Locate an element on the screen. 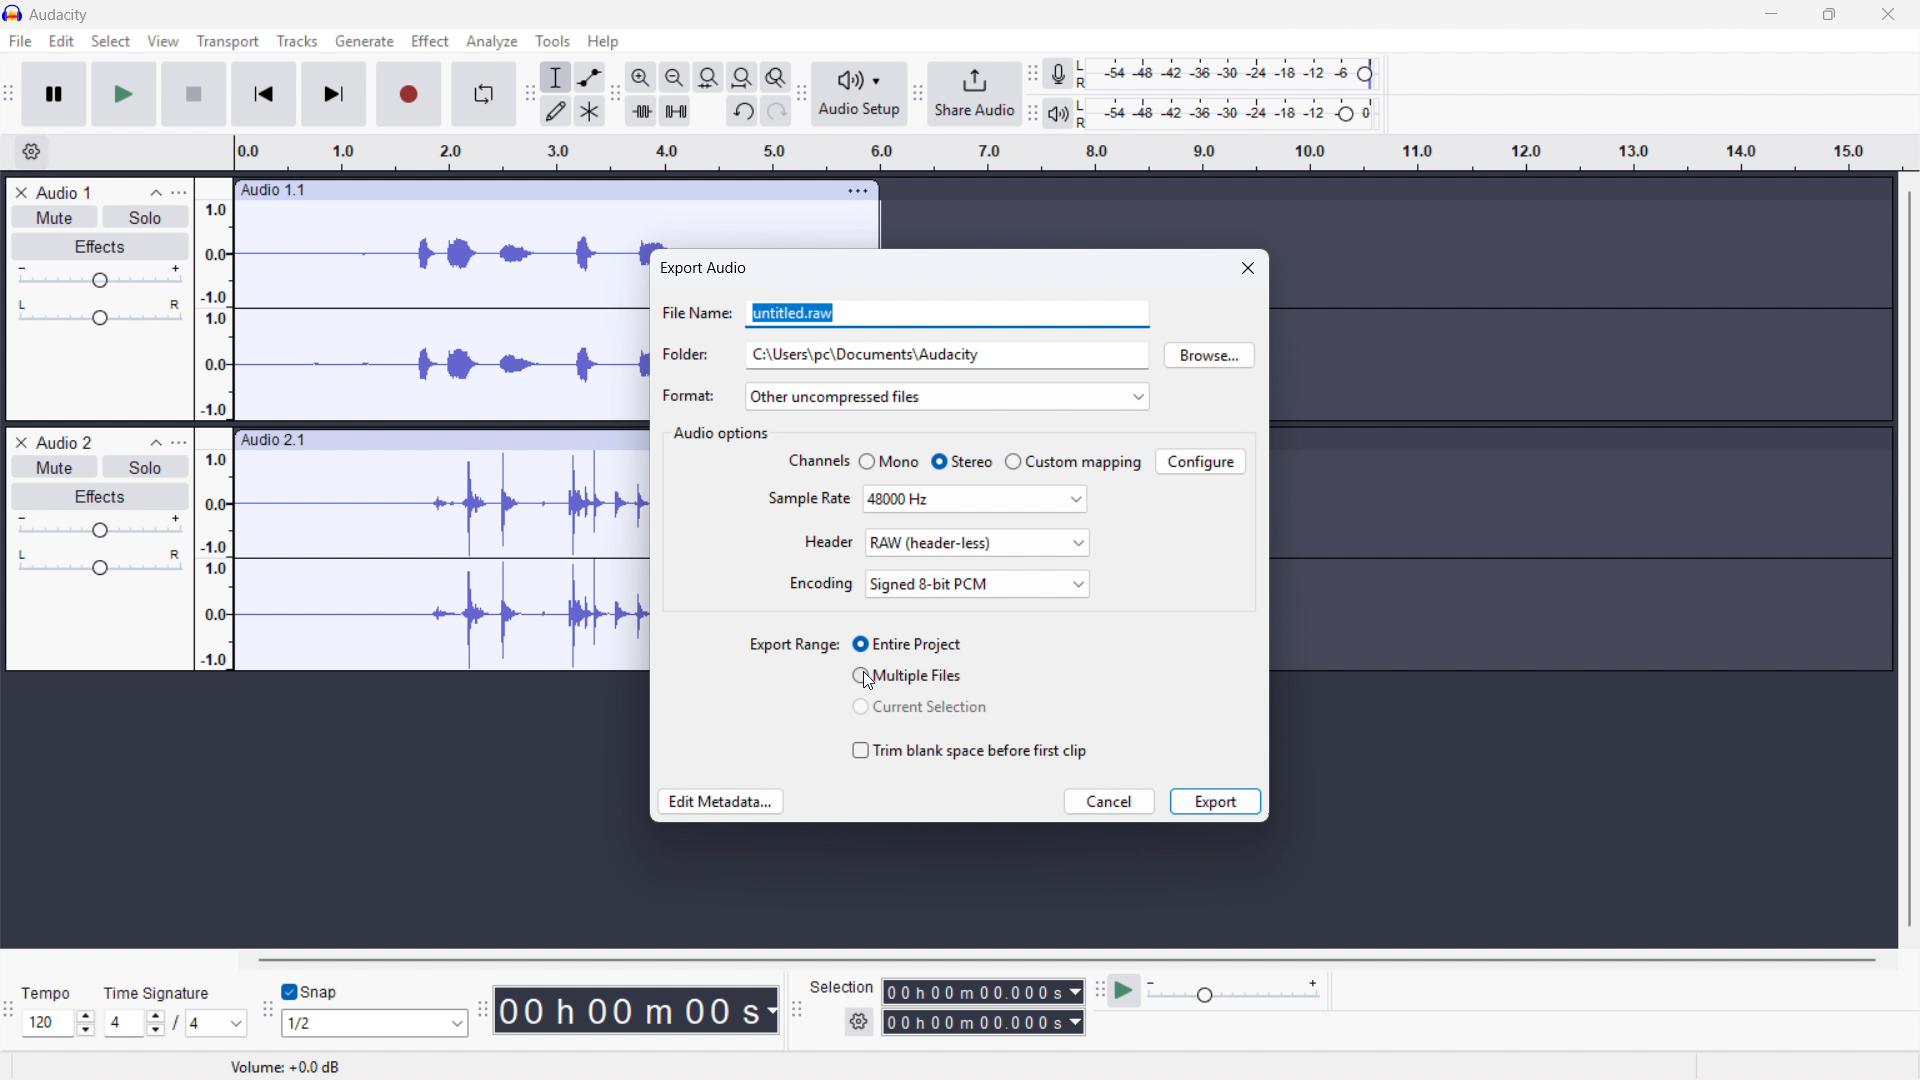  Selection tool is located at coordinates (557, 77).